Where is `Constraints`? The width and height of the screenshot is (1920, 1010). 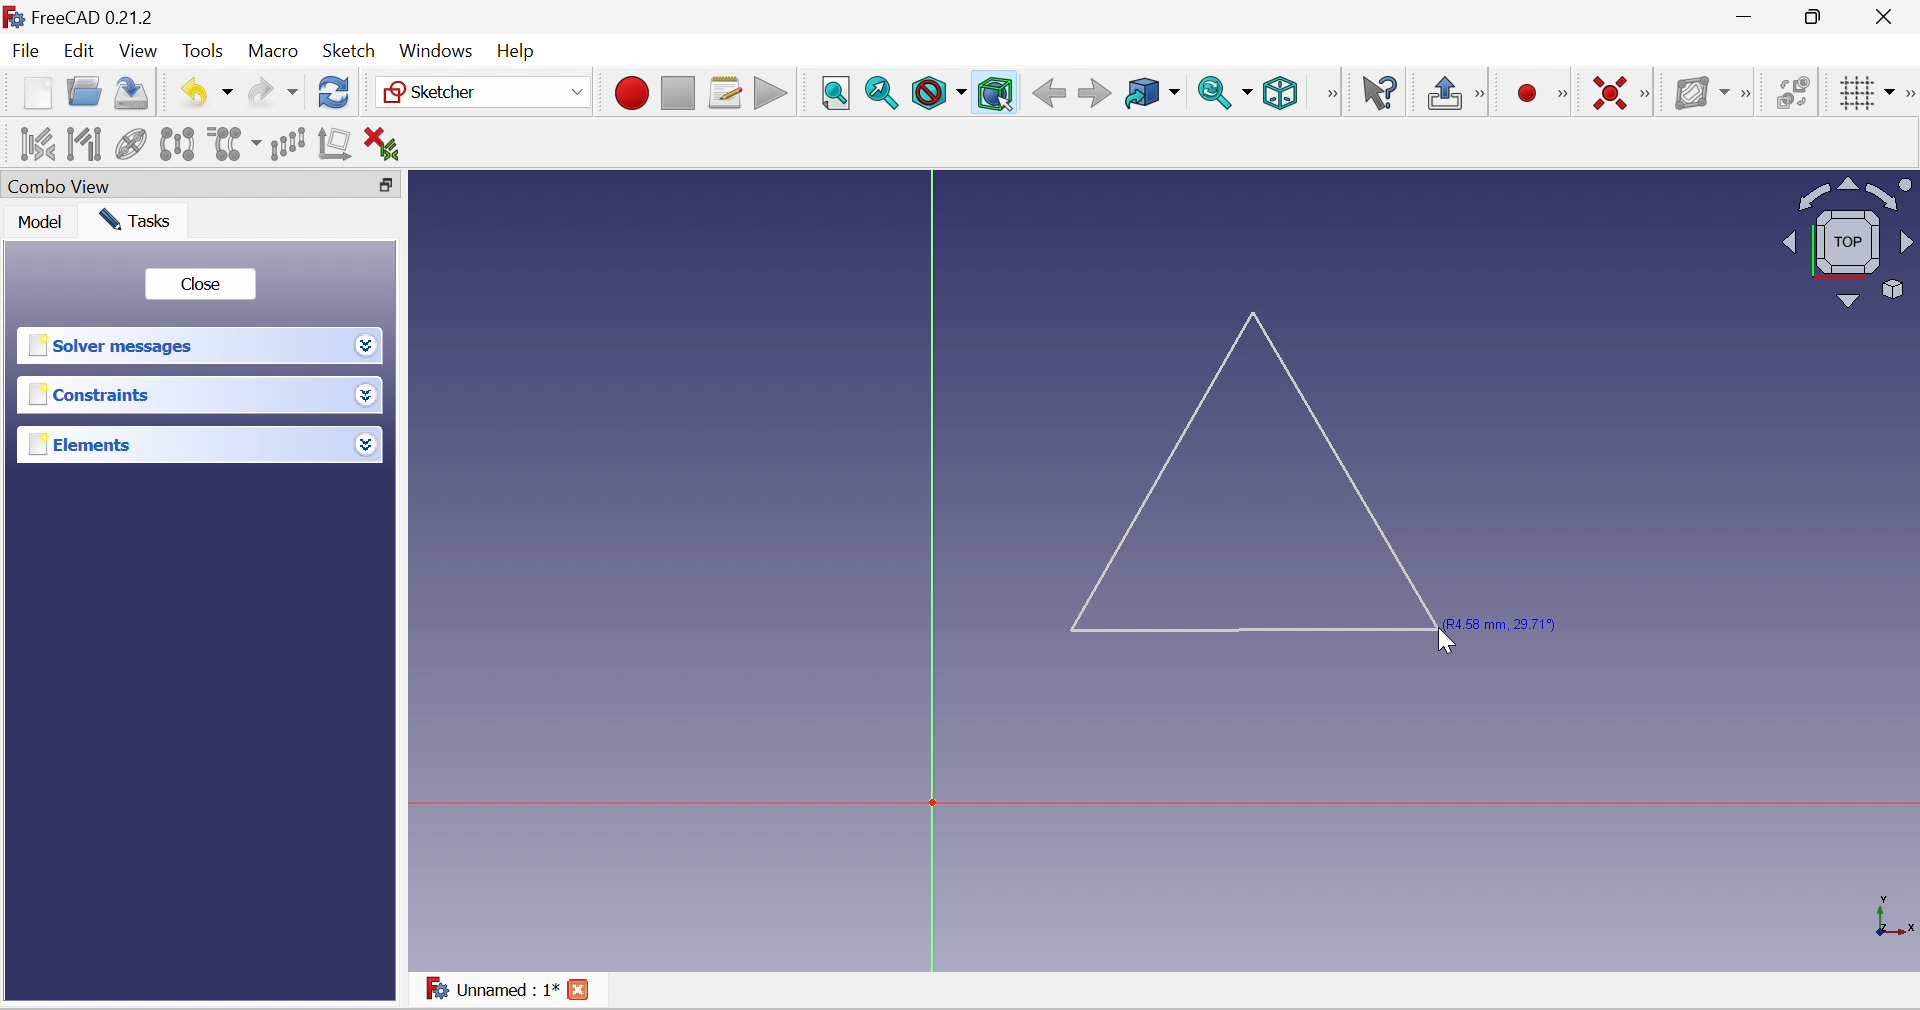
Constraints is located at coordinates (181, 395).